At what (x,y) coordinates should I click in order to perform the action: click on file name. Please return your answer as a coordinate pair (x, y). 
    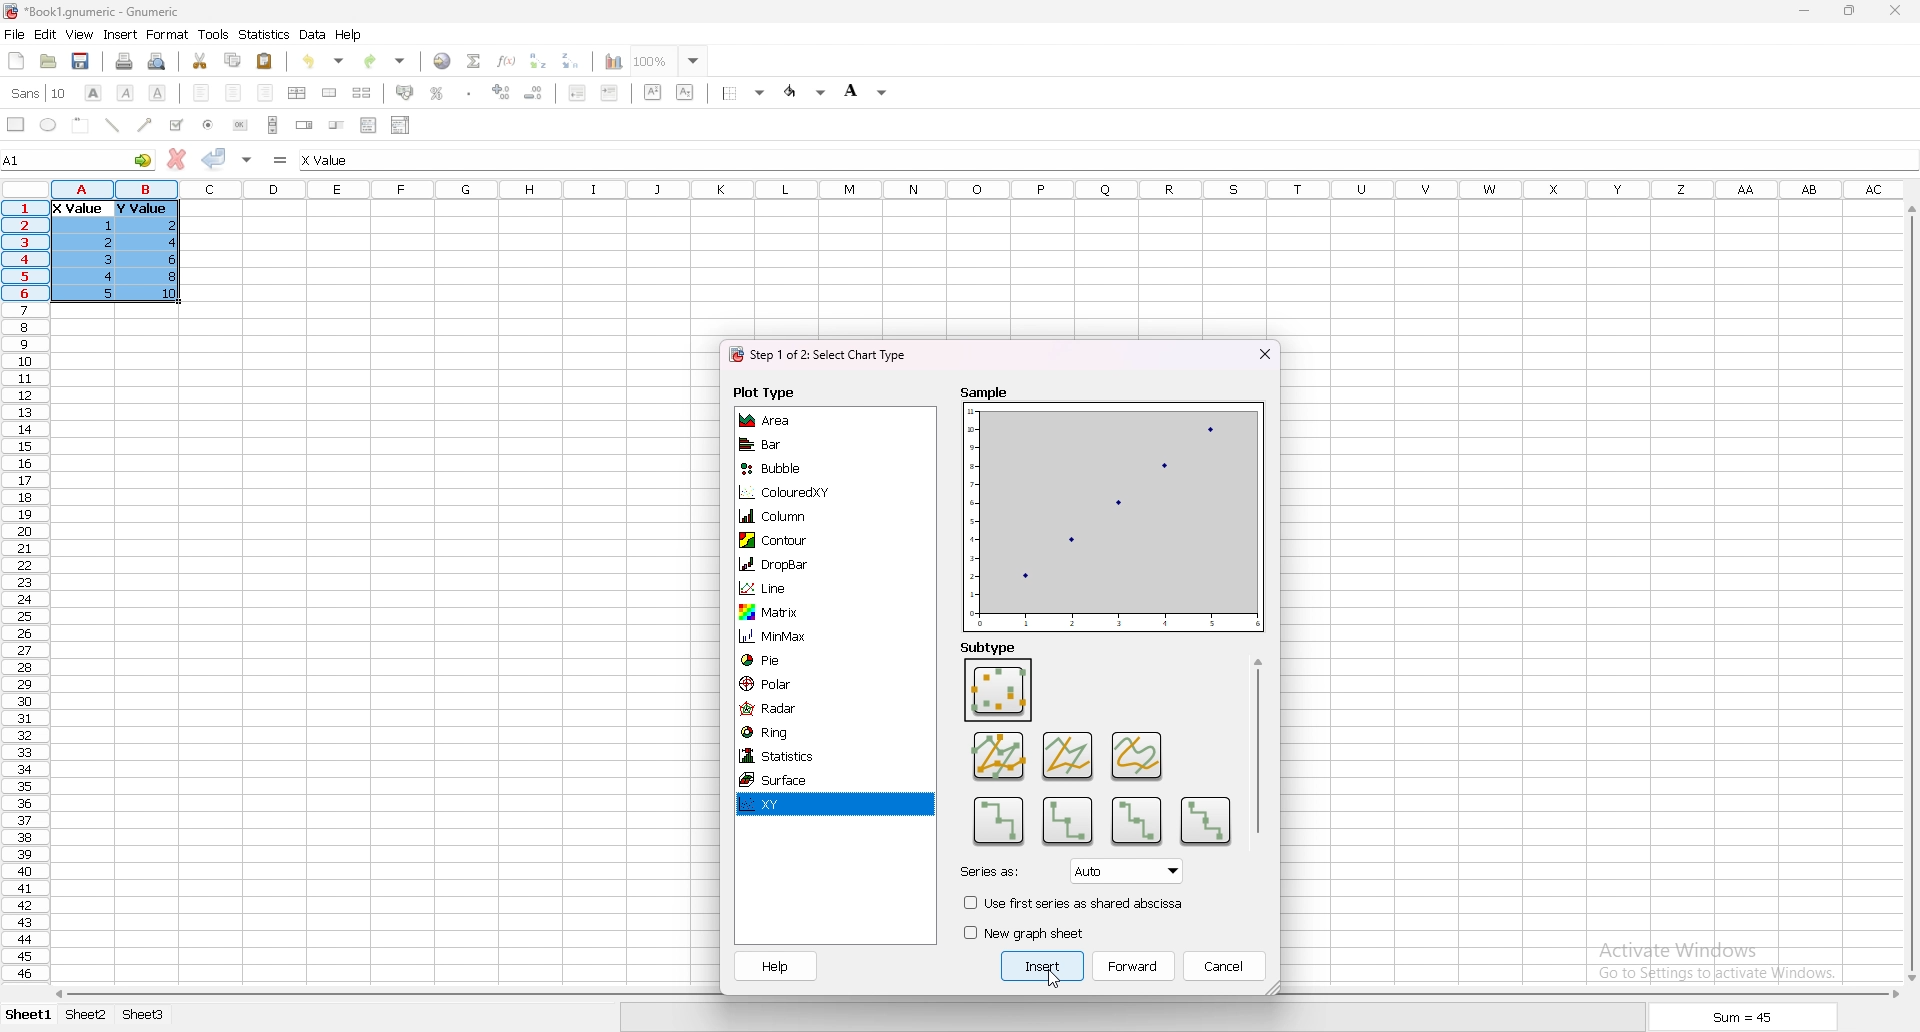
    Looking at the image, I should click on (92, 11).